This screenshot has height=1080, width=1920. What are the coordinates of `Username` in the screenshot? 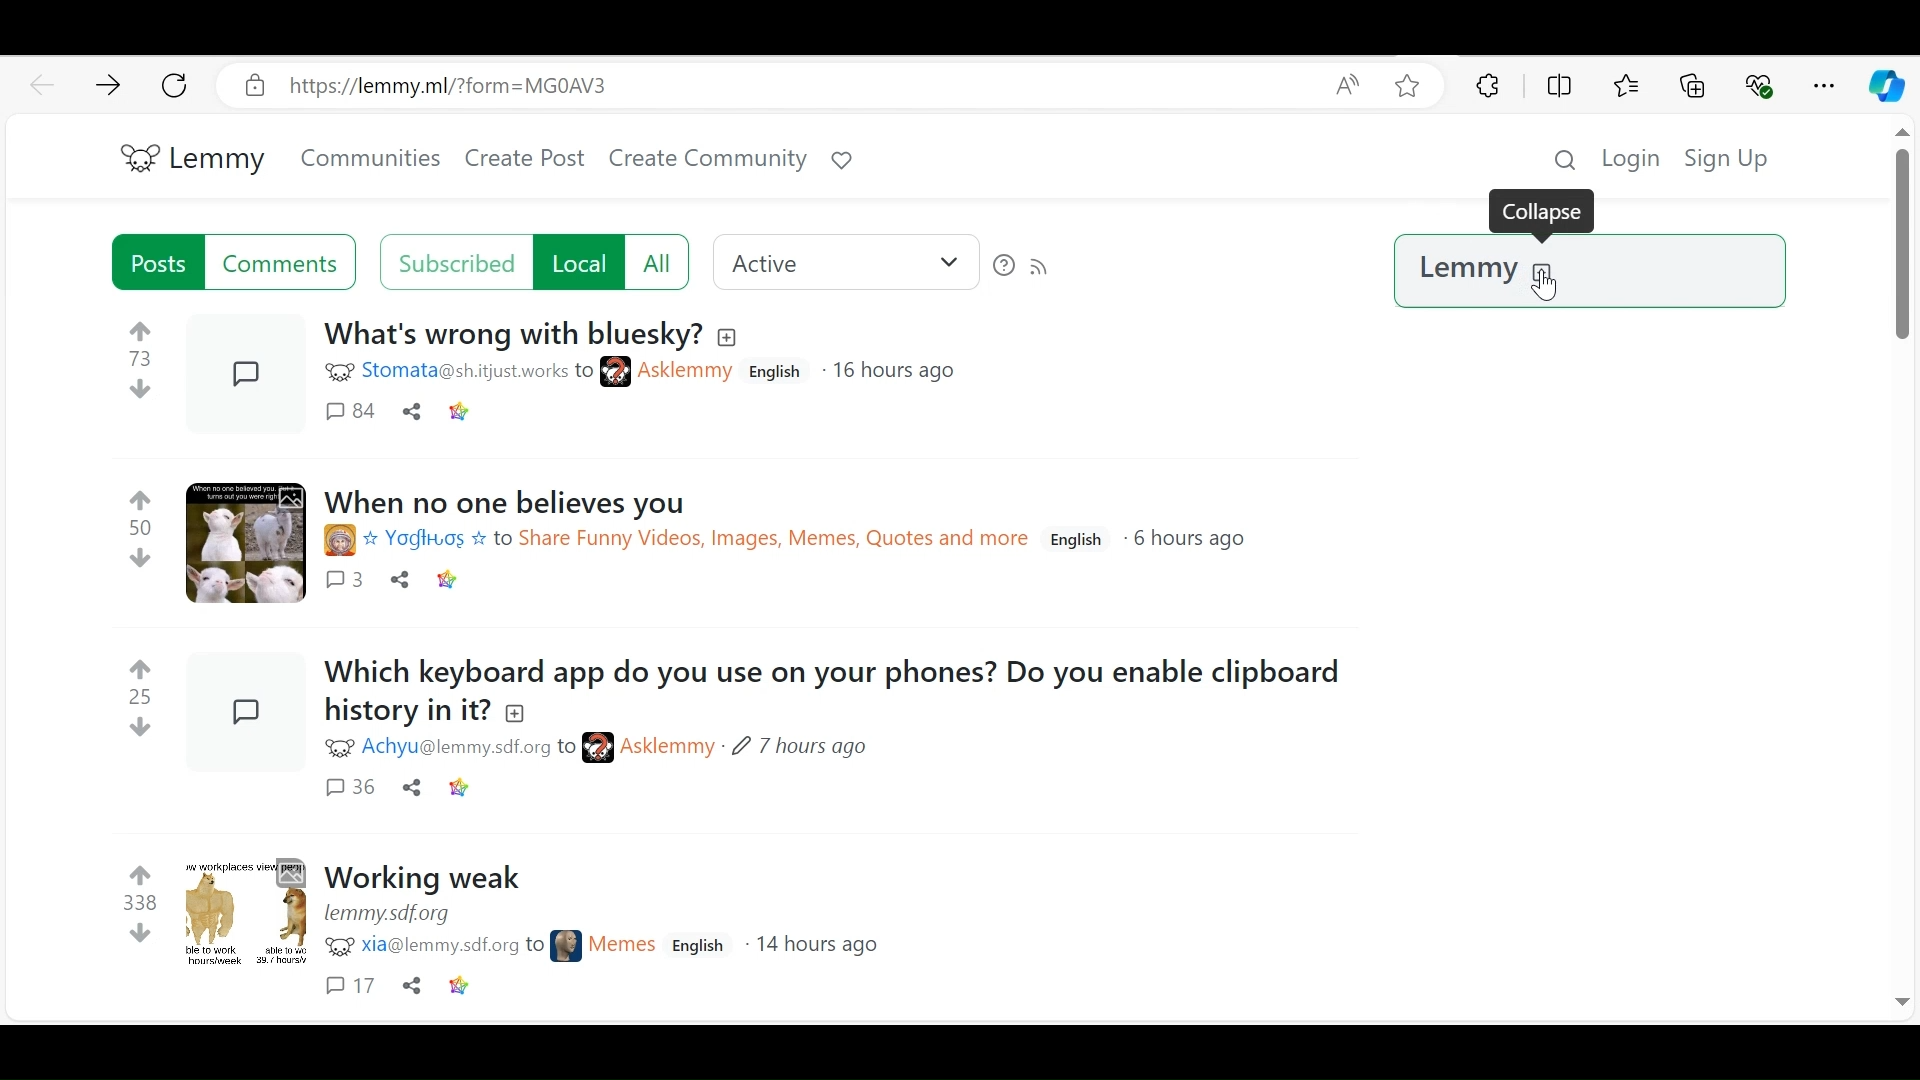 It's located at (683, 373).